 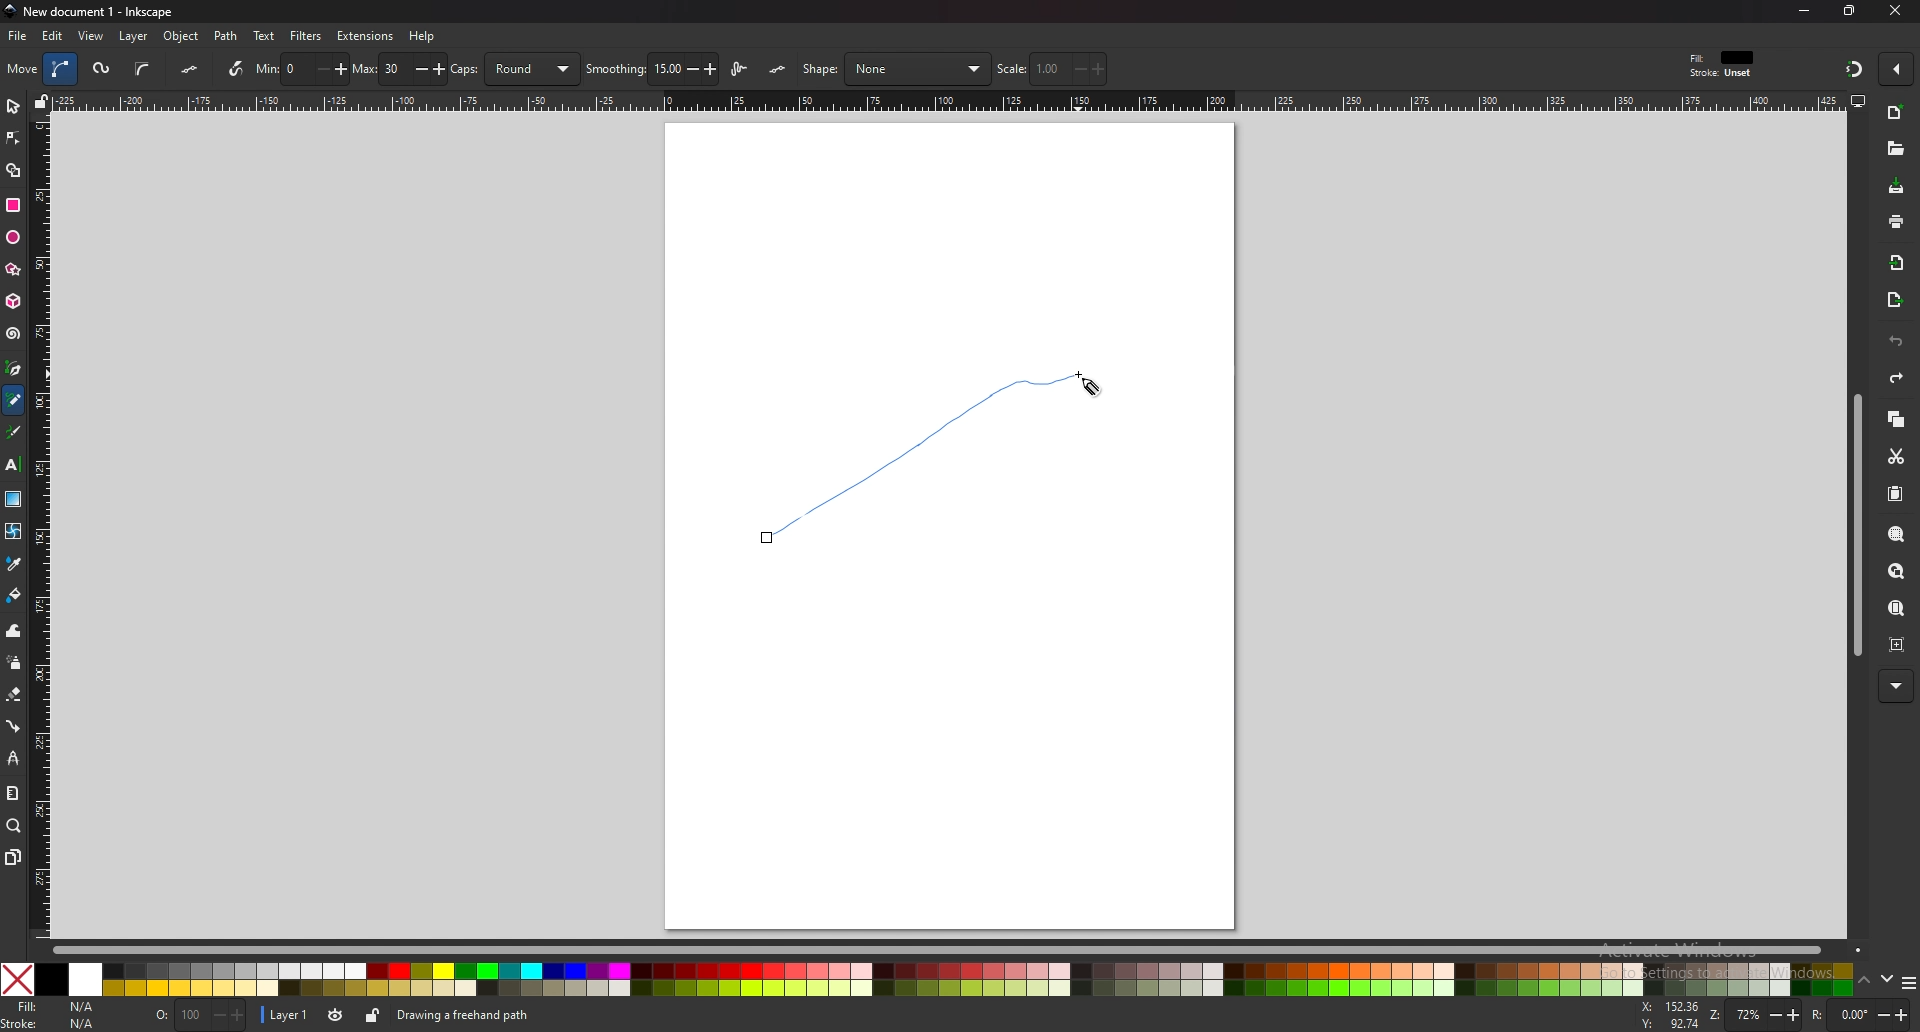 What do you see at coordinates (54, 36) in the screenshot?
I see `edit` at bounding box center [54, 36].